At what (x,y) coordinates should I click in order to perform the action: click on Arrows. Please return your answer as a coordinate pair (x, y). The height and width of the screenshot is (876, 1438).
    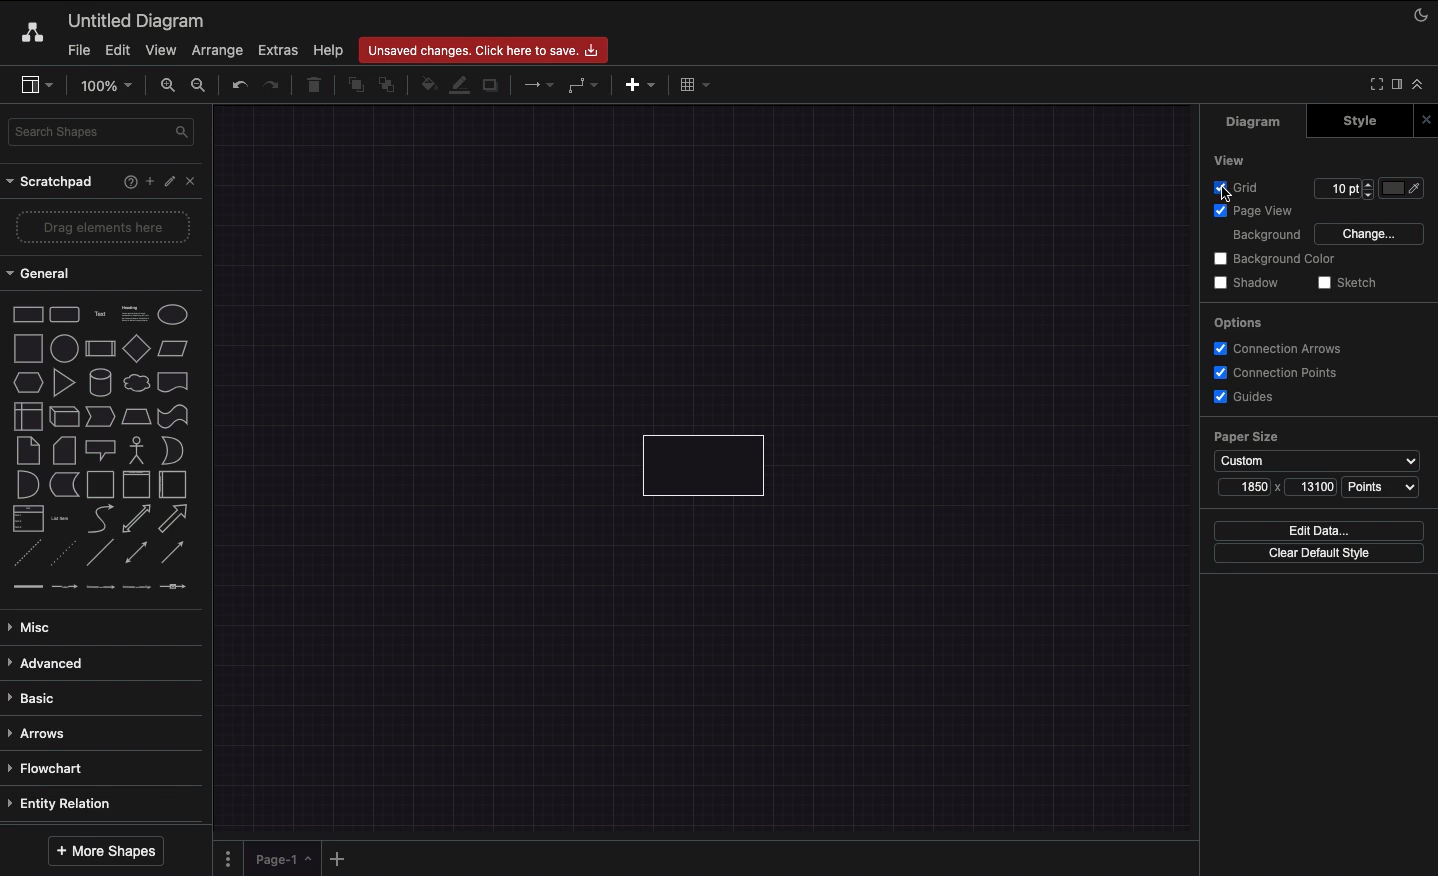
    Looking at the image, I should click on (49, 735).